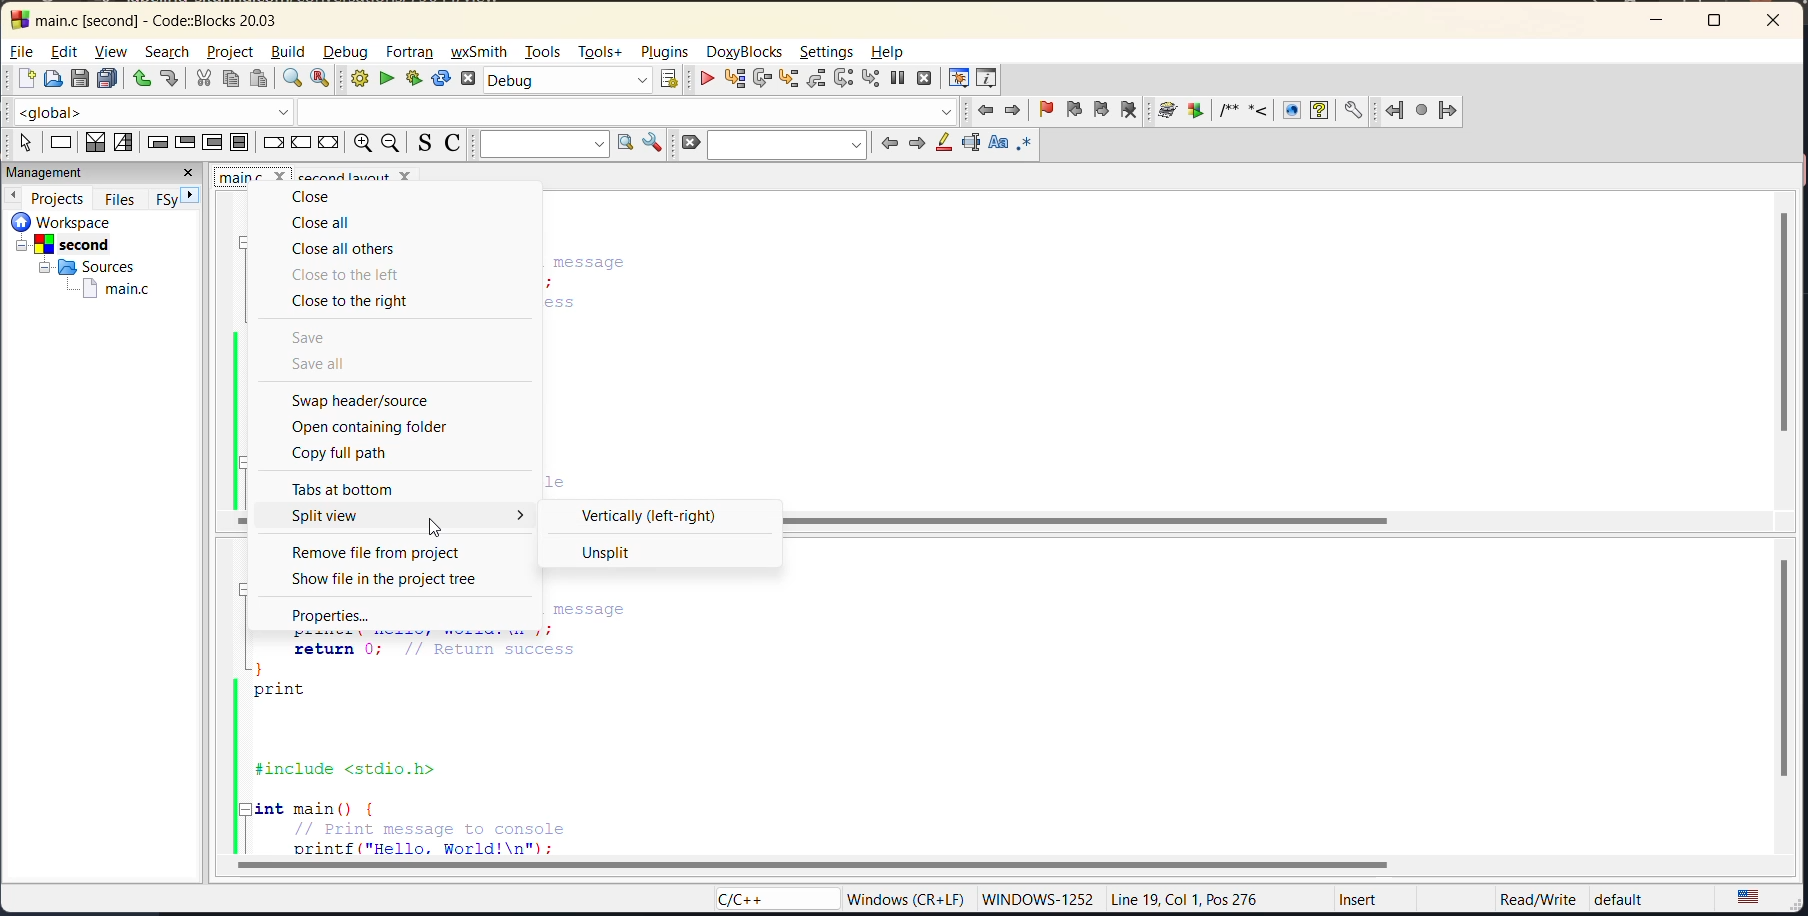 This screenshot has width=1808, height=916. I want to click on show options window, so click(652, 145).